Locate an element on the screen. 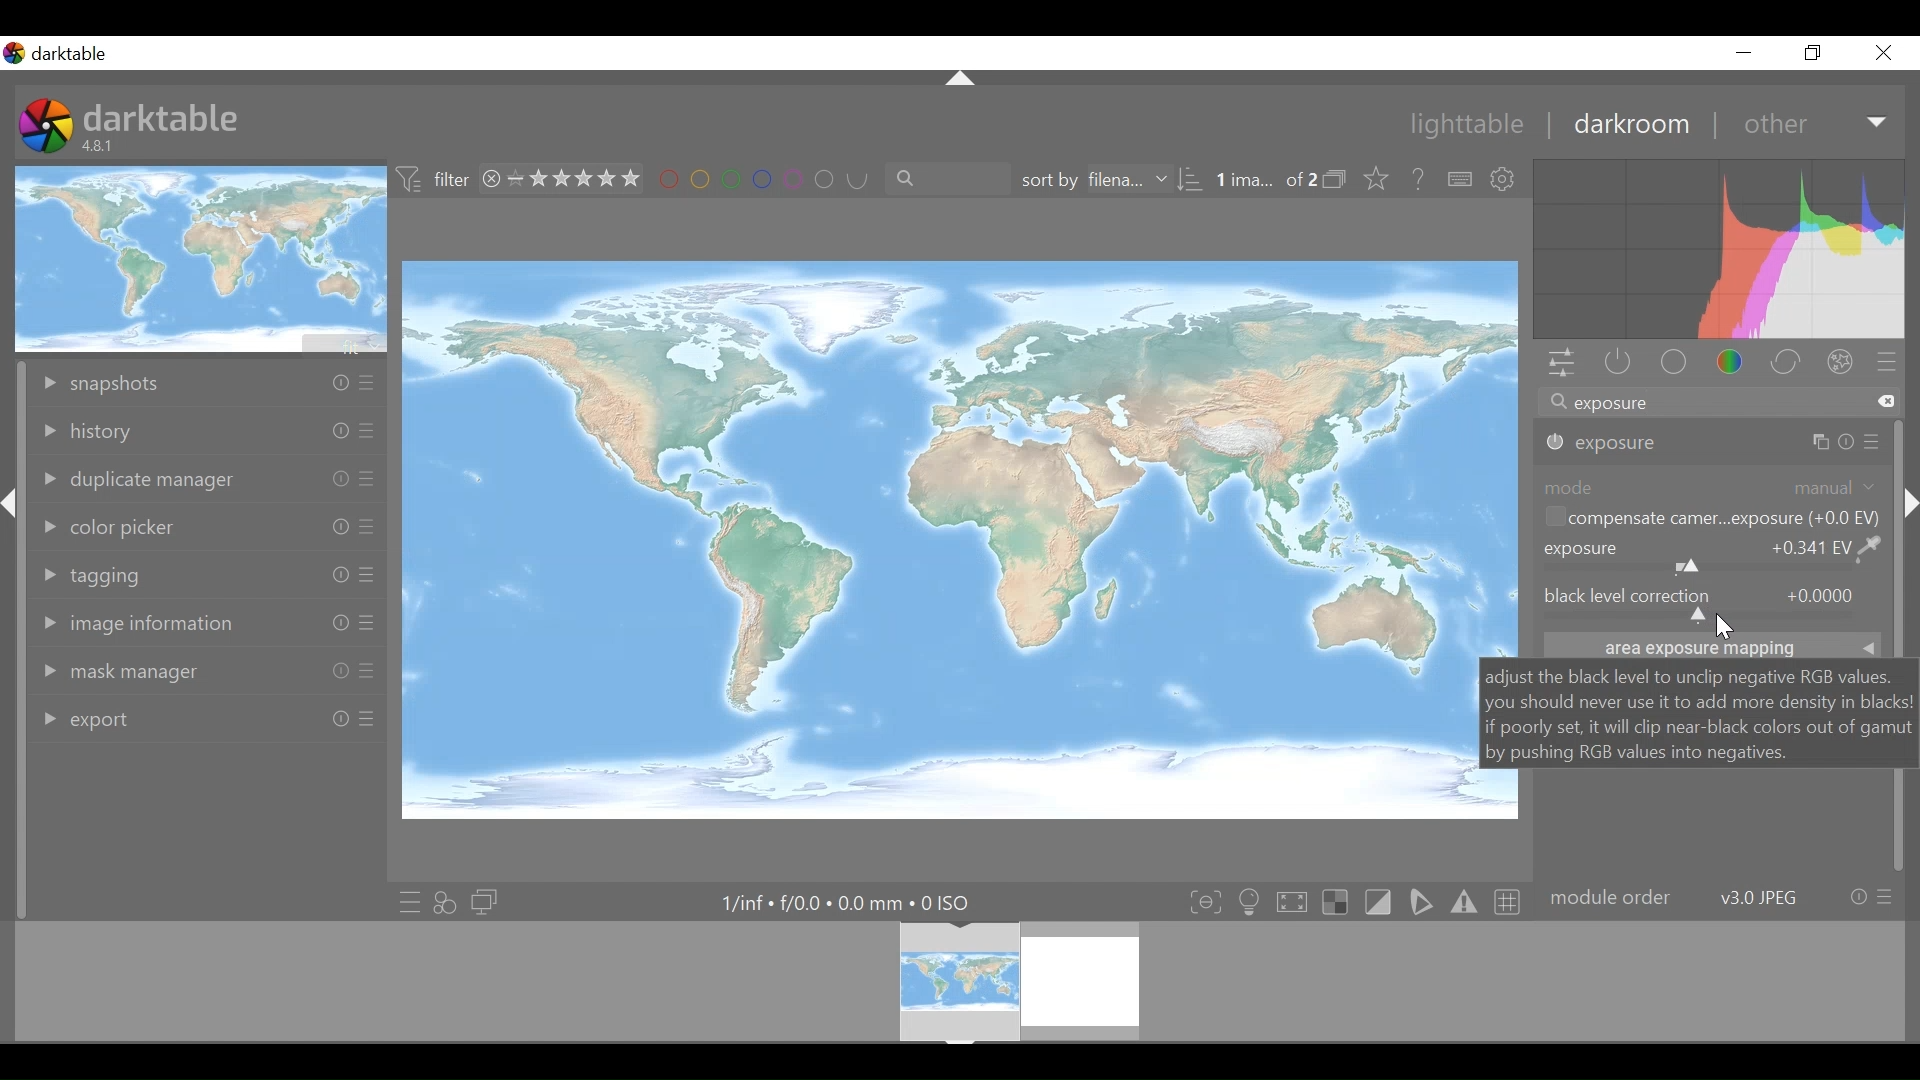 The height and width of the screenshot is (1080, 1920). darktable desktop icon is located at coordinates (46, 127).